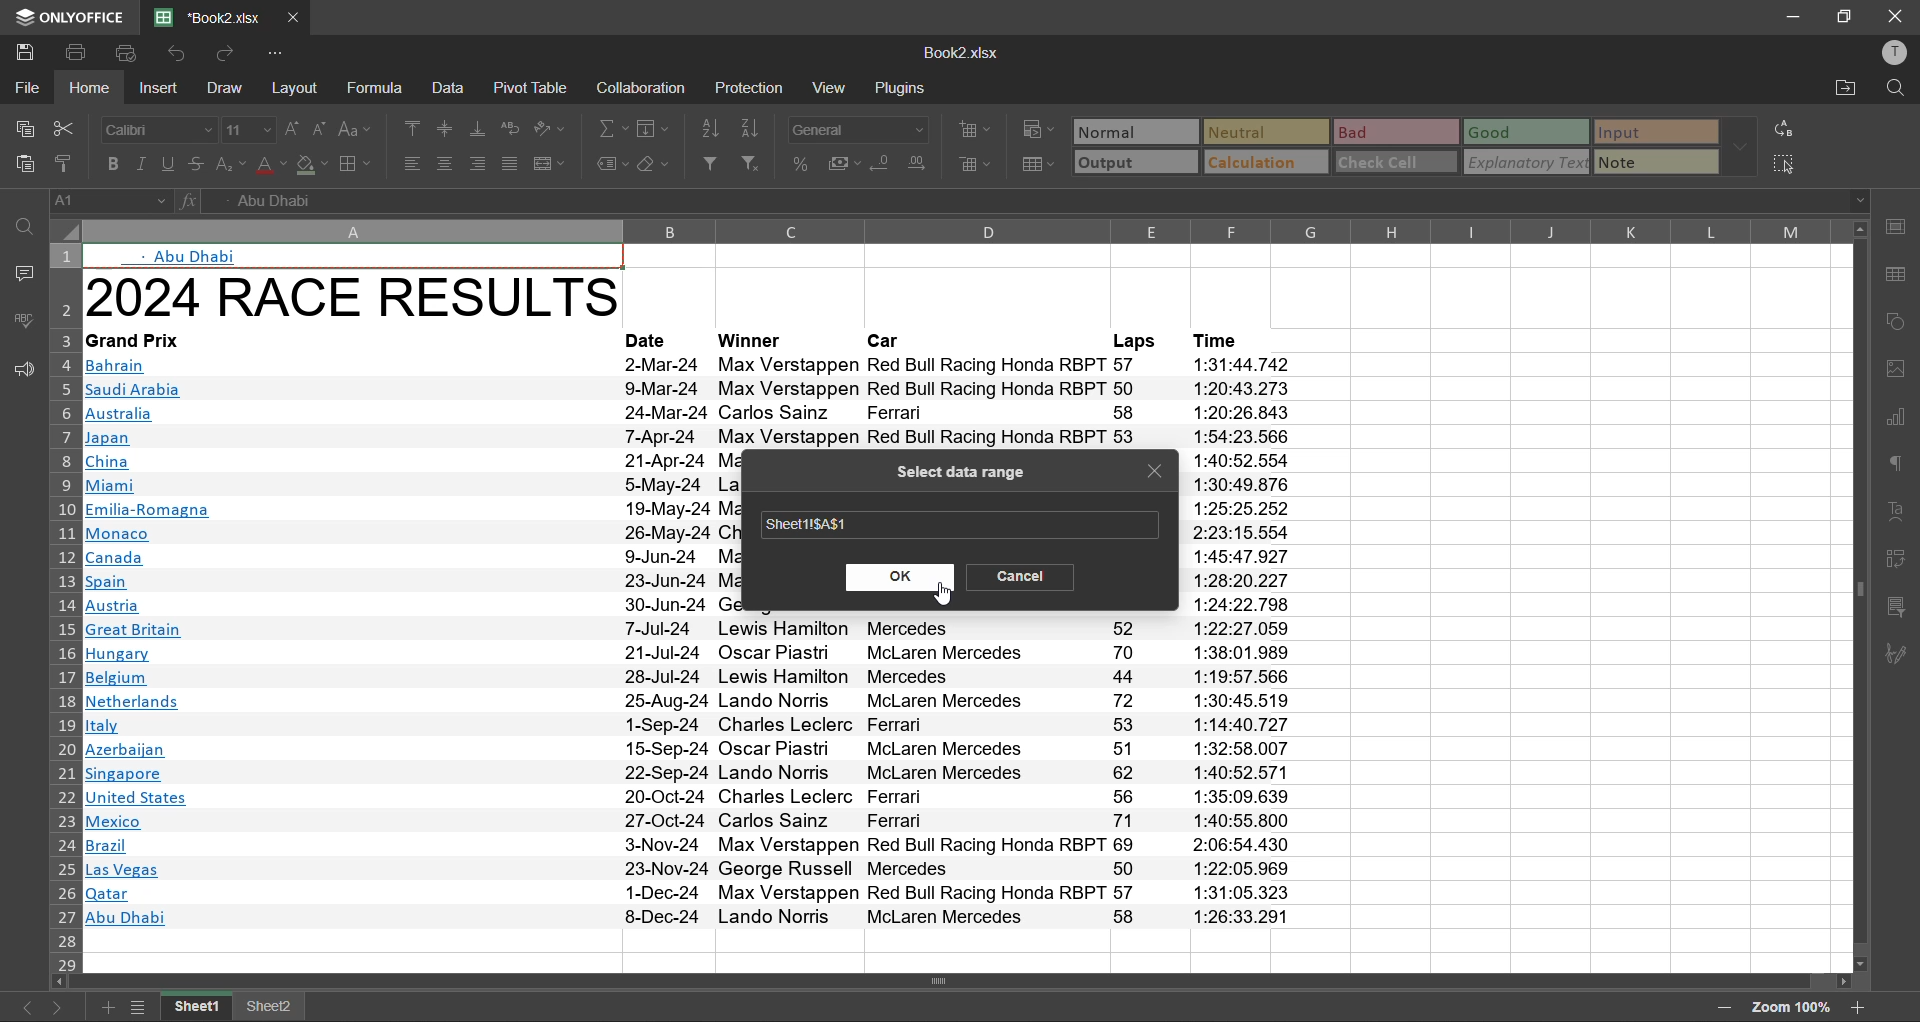 This screenshot has width=1920, height=1022. Describe the element at coordinates (1115, 129) in the screenshot. I see `normal` at that location.